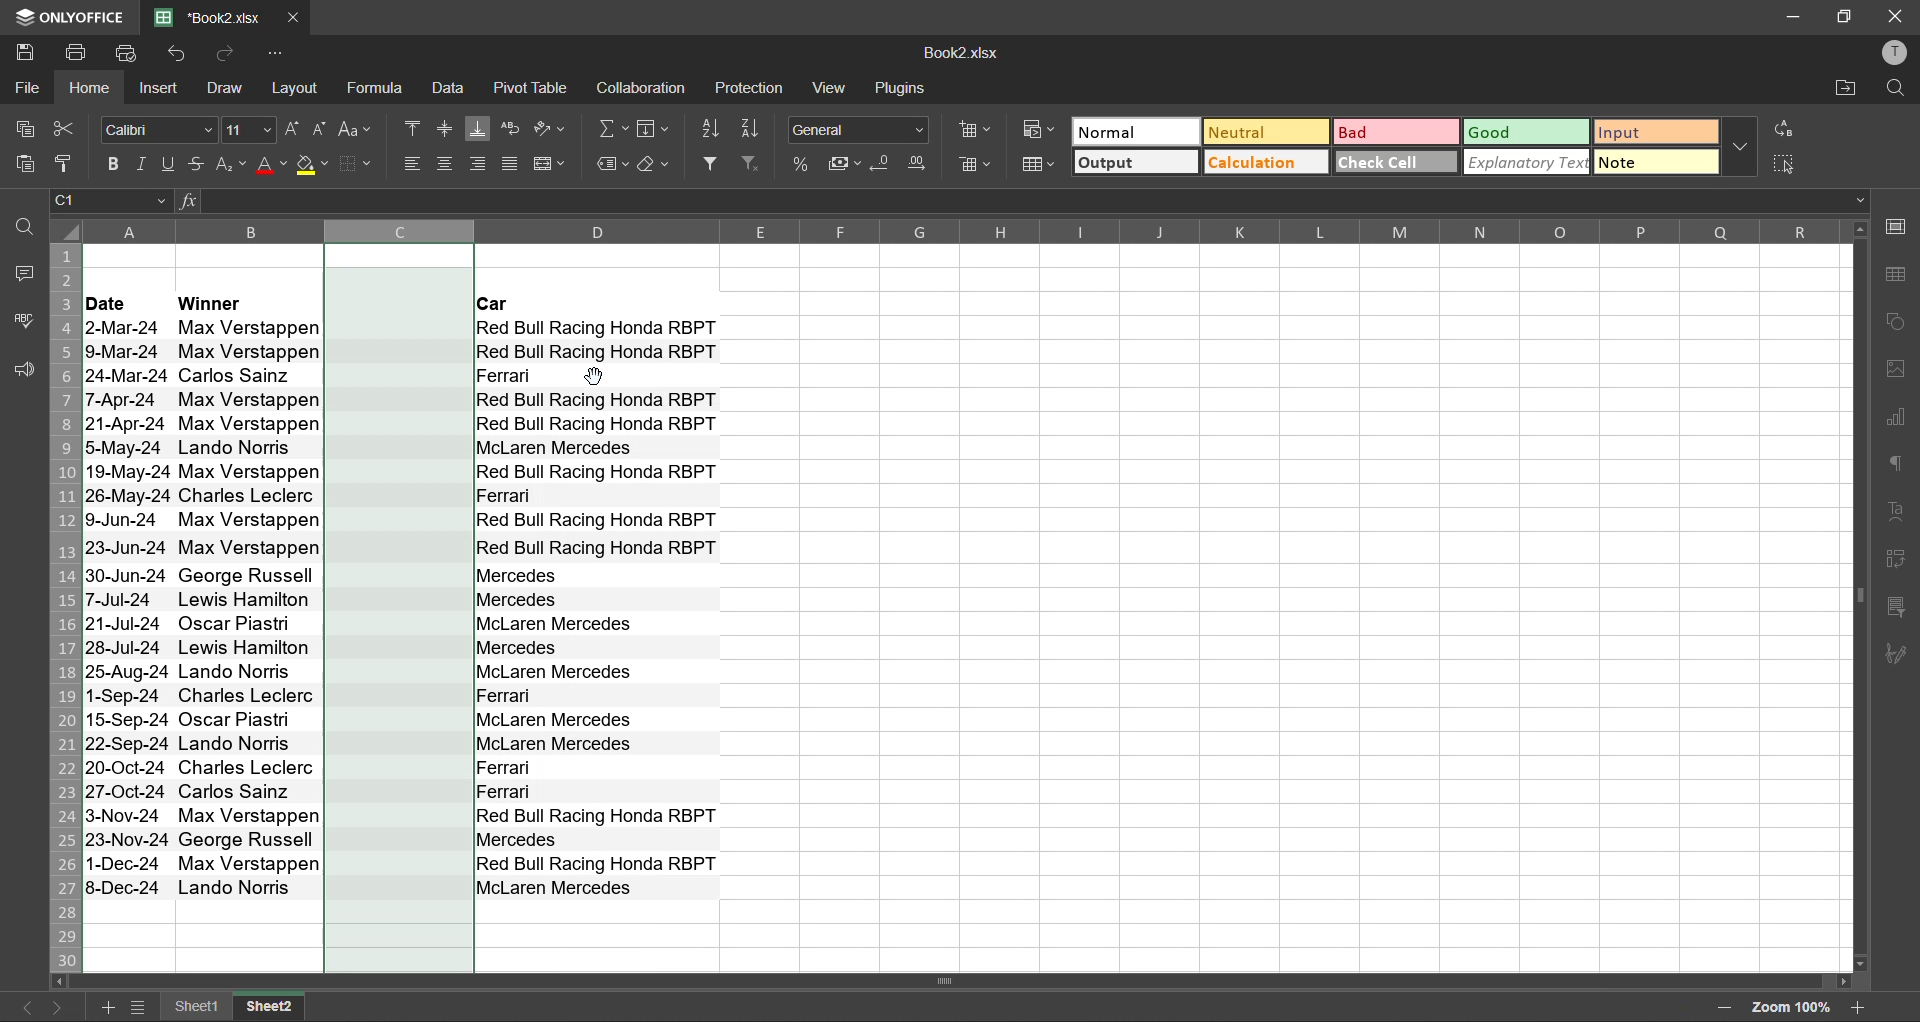 Image resolution: width=1920 pixels, height=1022 pixels. I want to click on cursor, so click(596, 377).